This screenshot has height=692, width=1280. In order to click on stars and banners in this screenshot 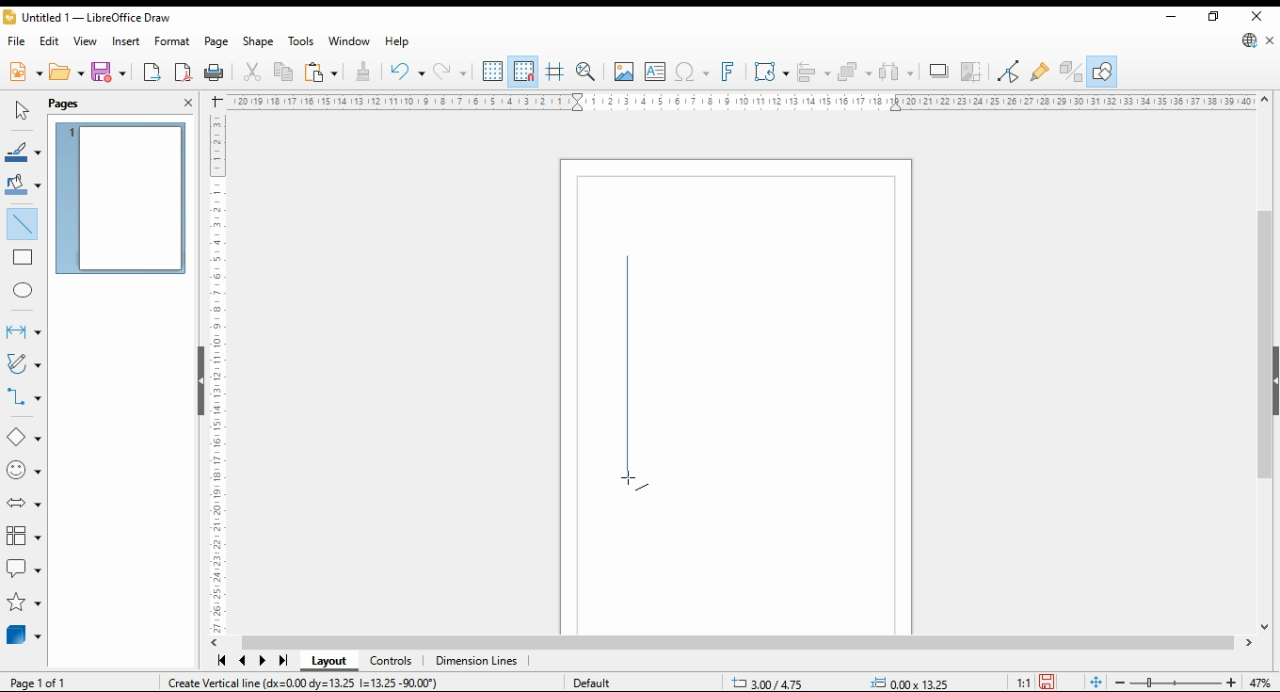, I will do `click(23, 604)`.